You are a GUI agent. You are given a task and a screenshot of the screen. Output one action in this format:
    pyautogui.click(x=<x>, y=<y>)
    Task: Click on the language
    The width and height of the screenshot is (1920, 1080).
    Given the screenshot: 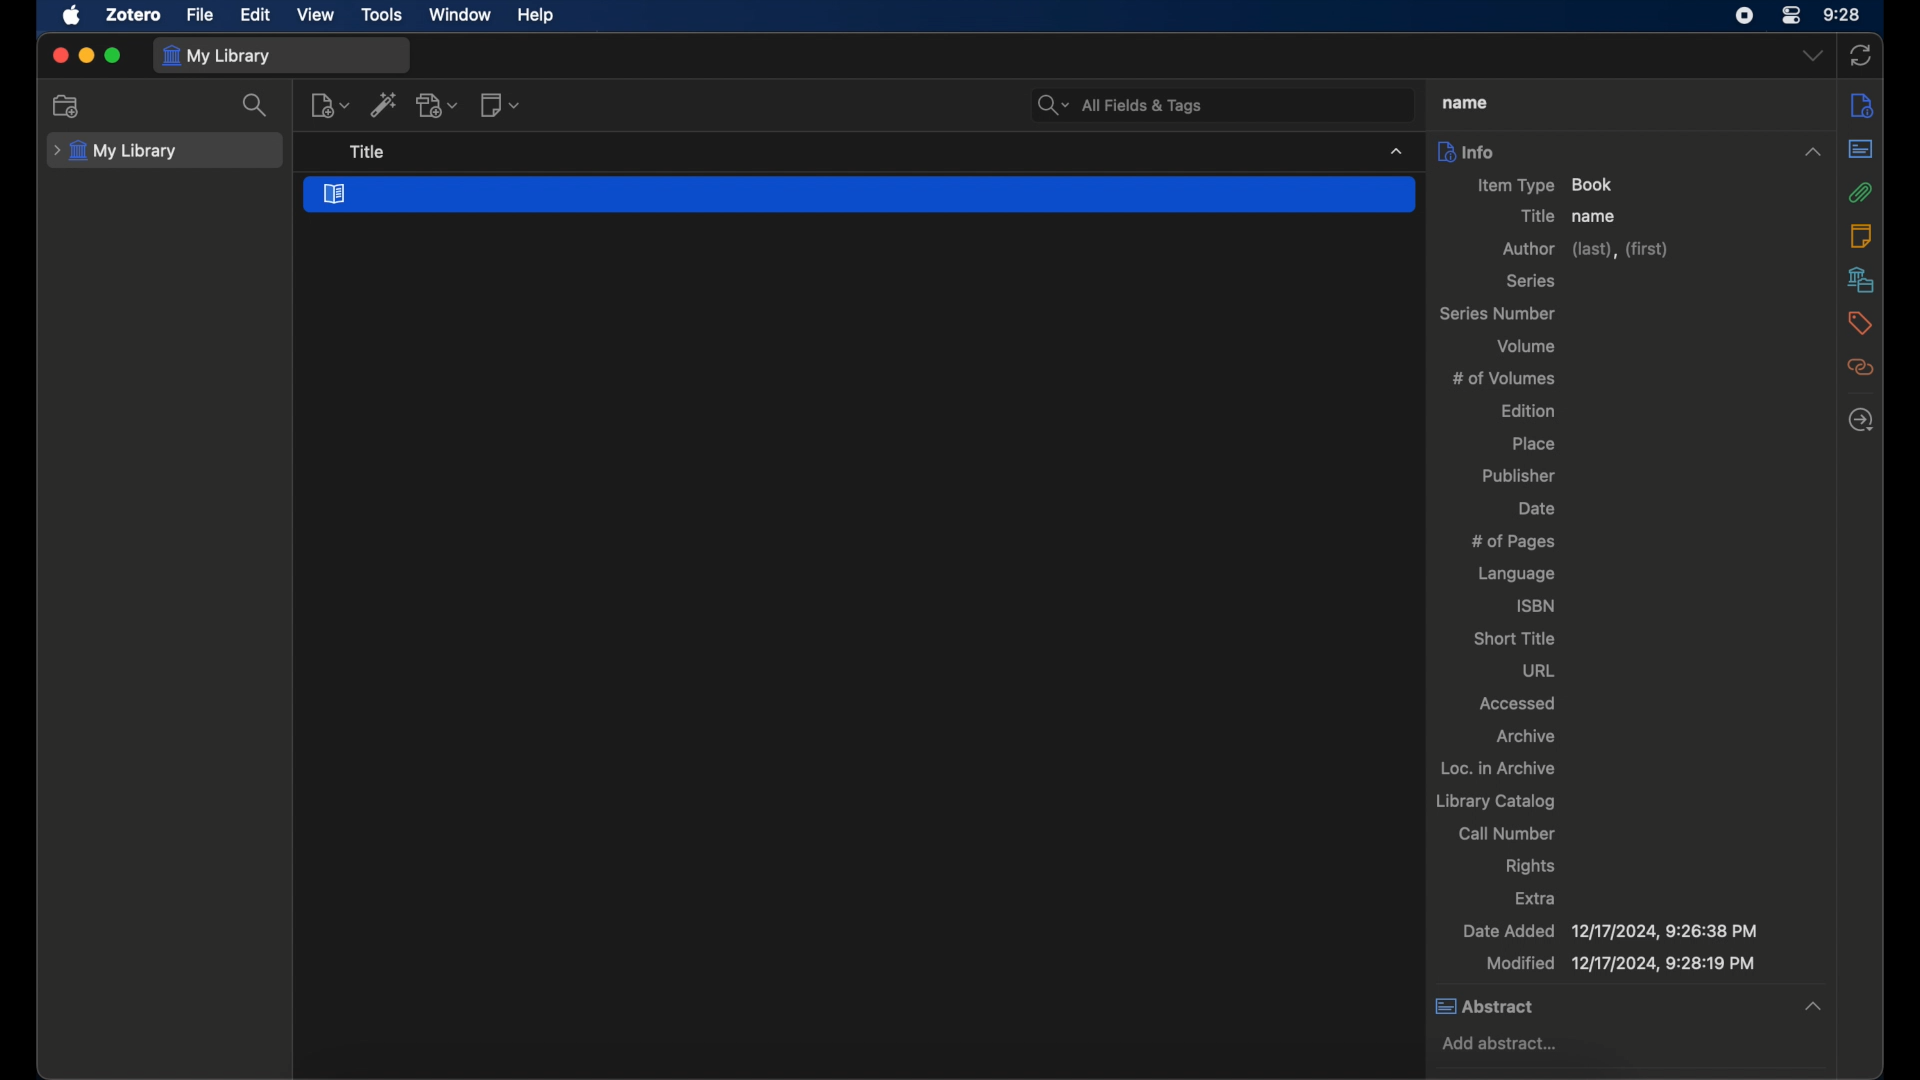 What is the action you would take?
    pyautogui.click(x=1518, y=574)
    